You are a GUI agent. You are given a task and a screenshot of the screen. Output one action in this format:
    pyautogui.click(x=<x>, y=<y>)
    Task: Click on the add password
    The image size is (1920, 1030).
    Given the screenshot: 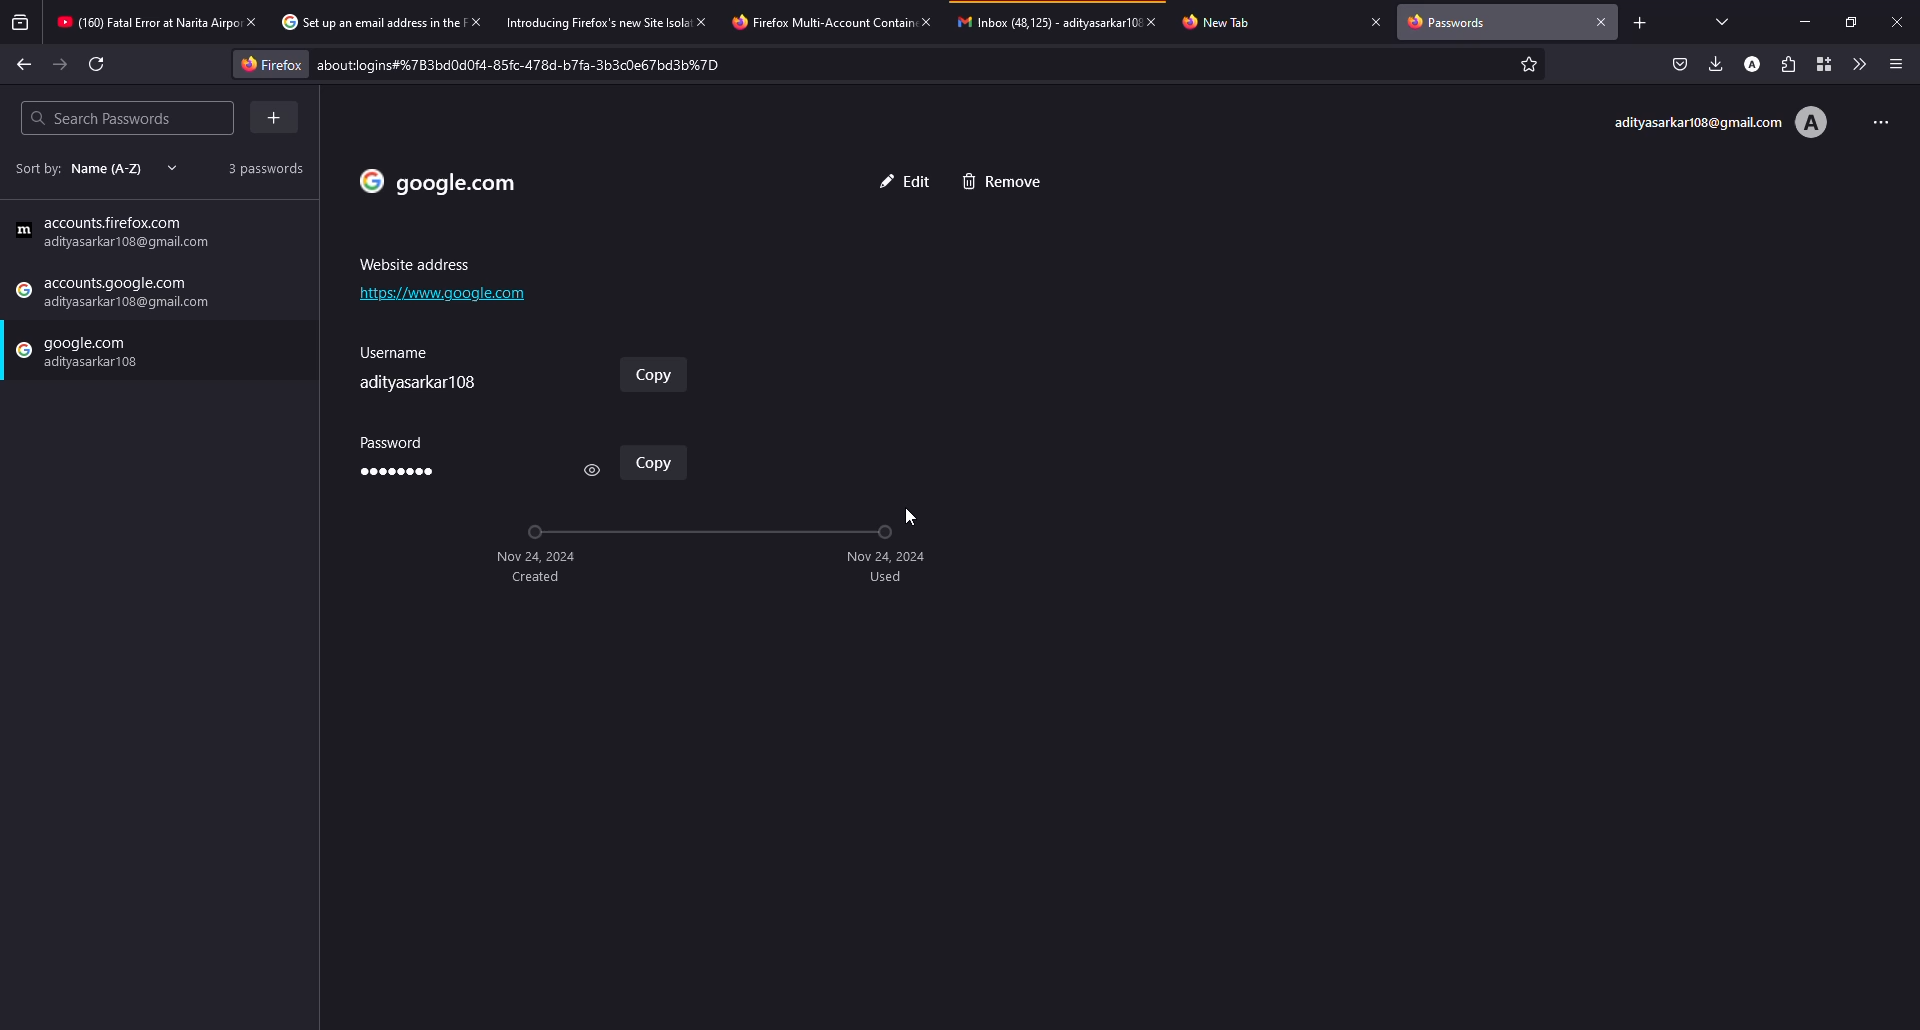 What is the action you would take?
    pyautogui.click(x=116, y=235)
    